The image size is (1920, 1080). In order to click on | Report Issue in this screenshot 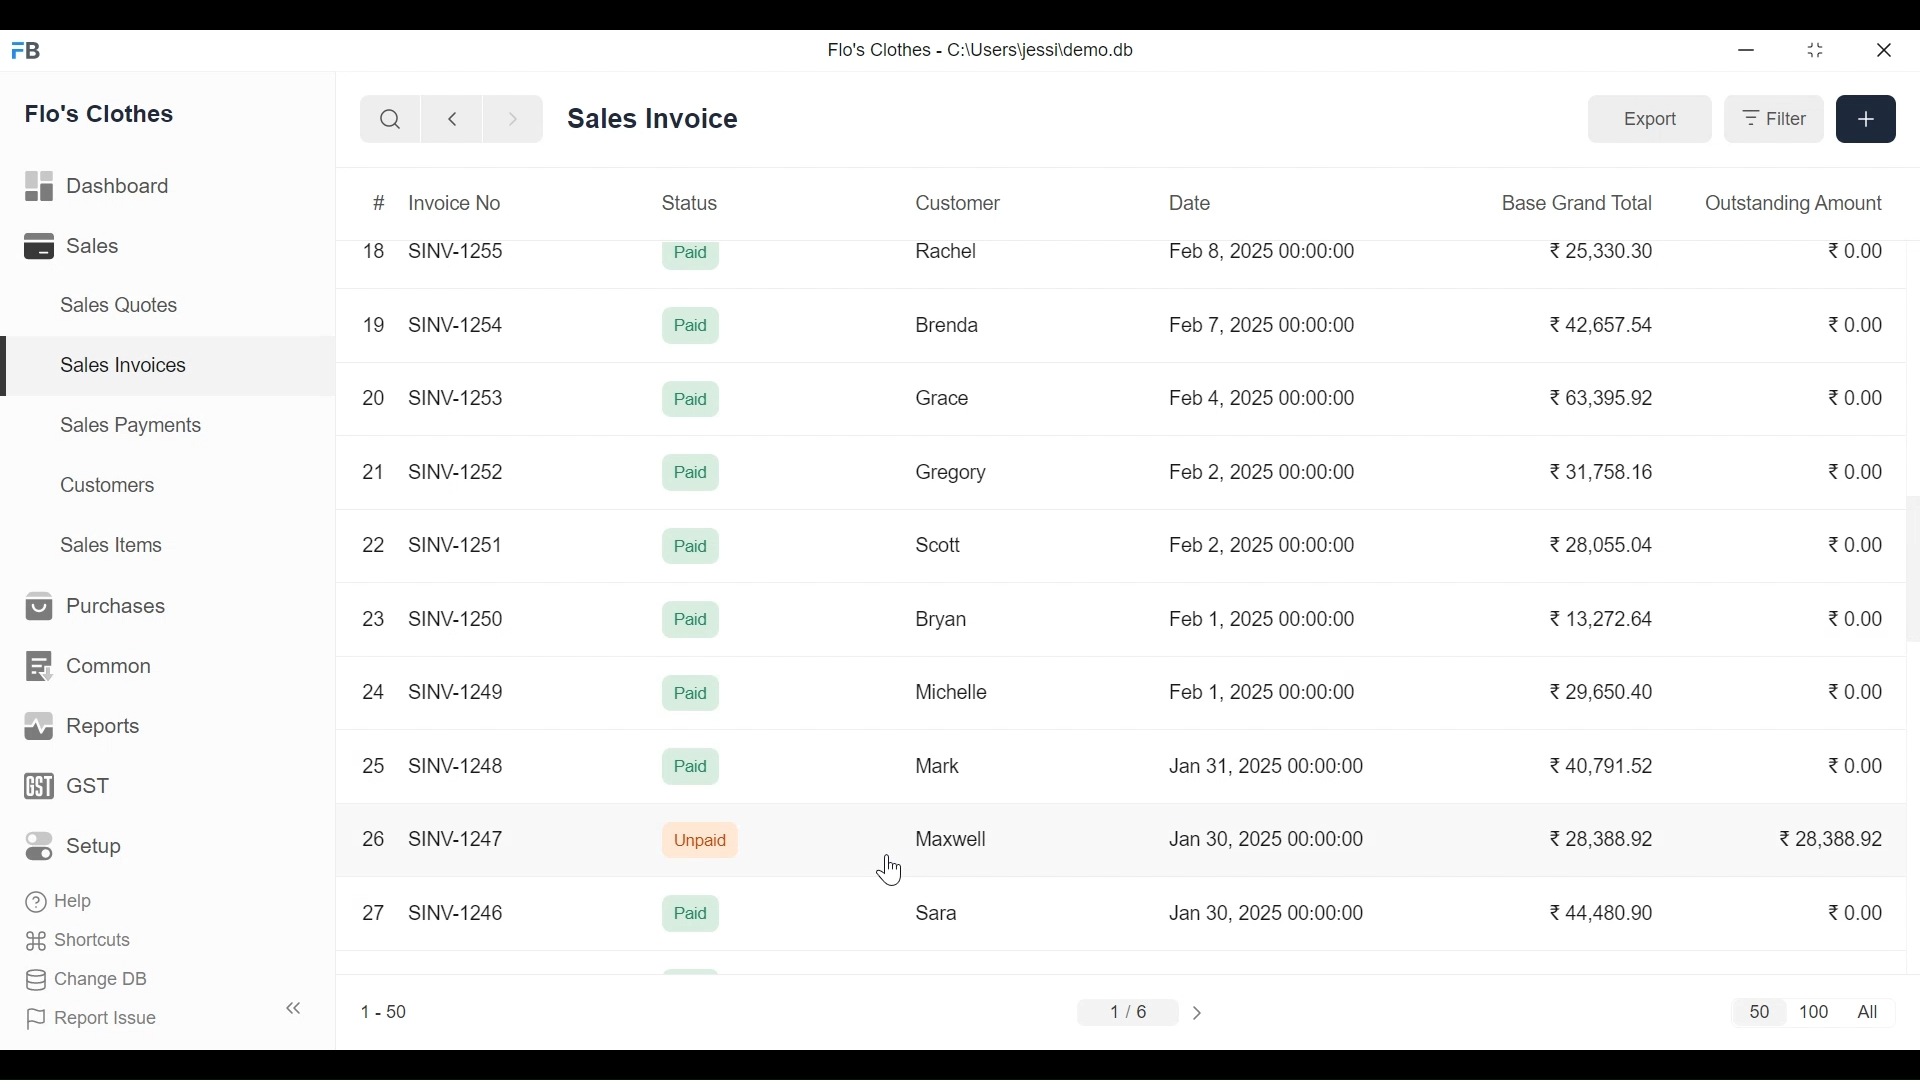, I will do `click(166, 1015)`.